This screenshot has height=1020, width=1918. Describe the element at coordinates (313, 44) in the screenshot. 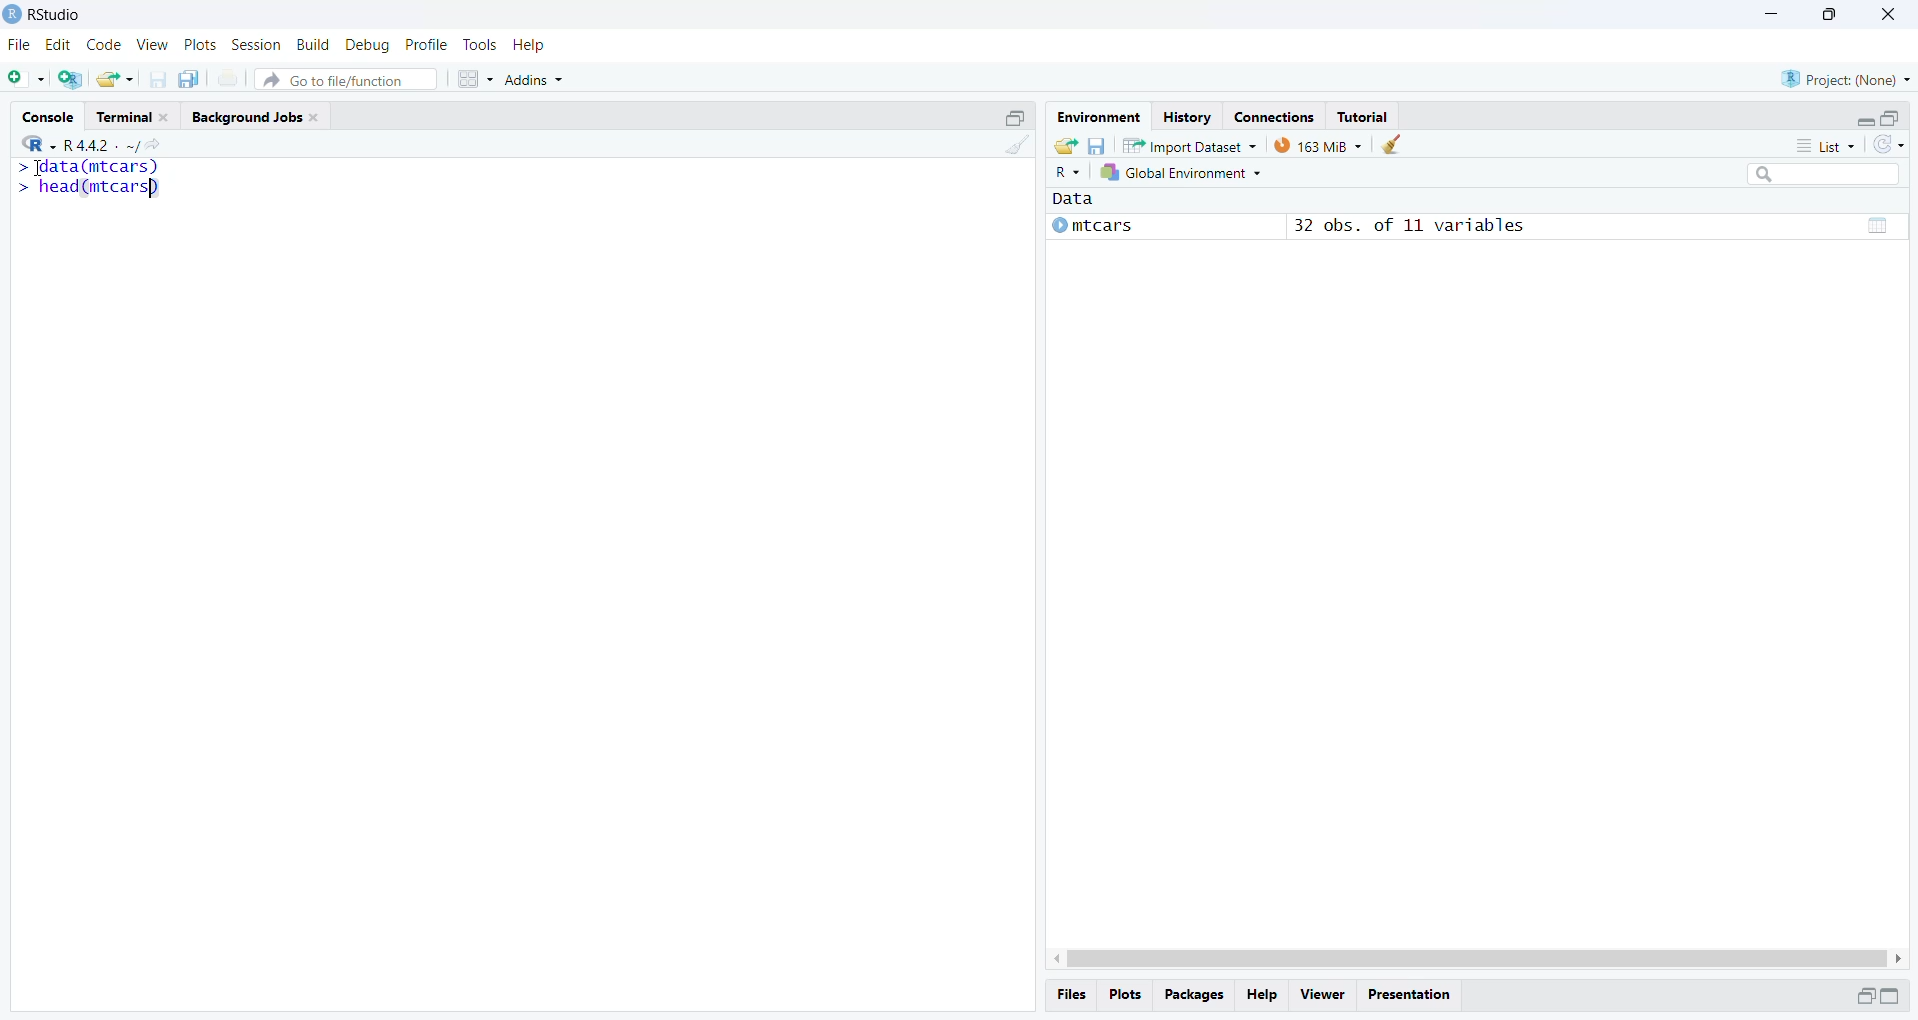

I see `build` at that location.